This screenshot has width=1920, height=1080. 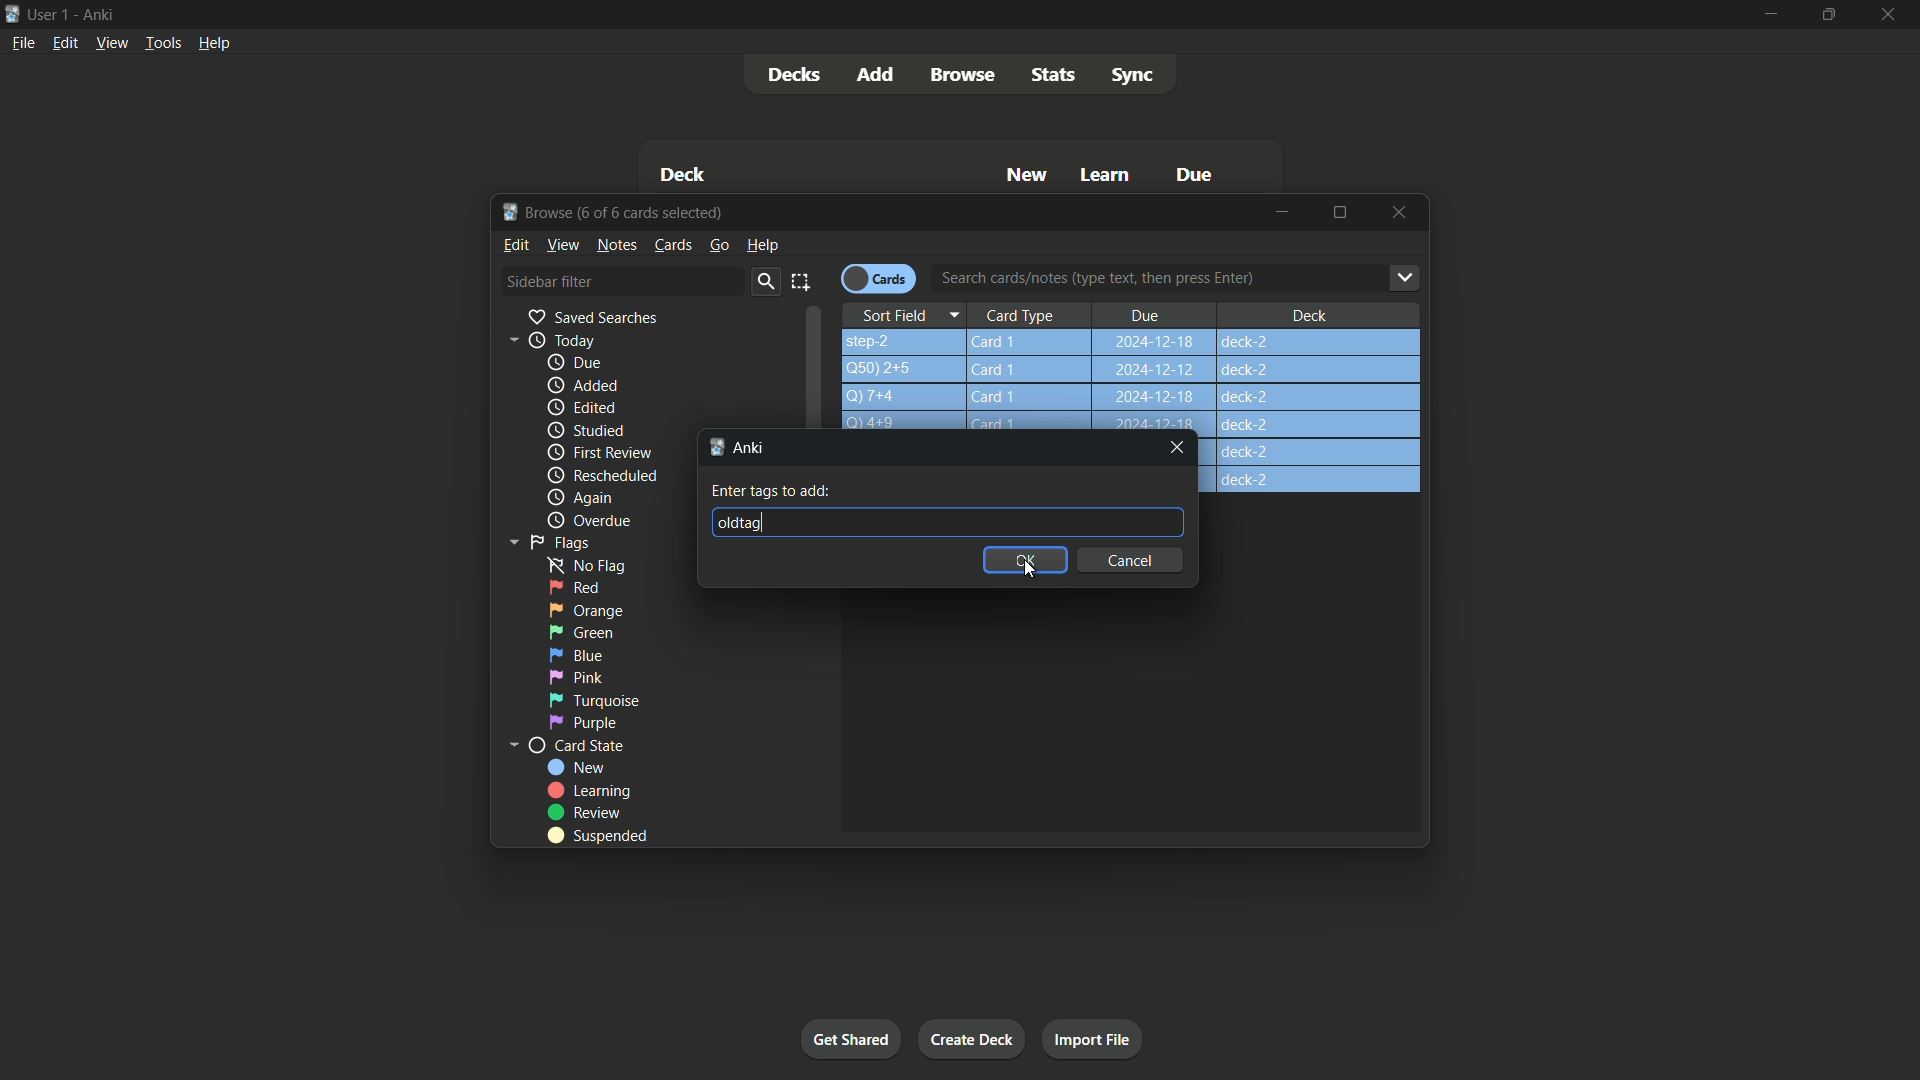 What do you see at coordinates (103, 15) in the screenshot?
I see `App name` at bounding box center [103, 15].